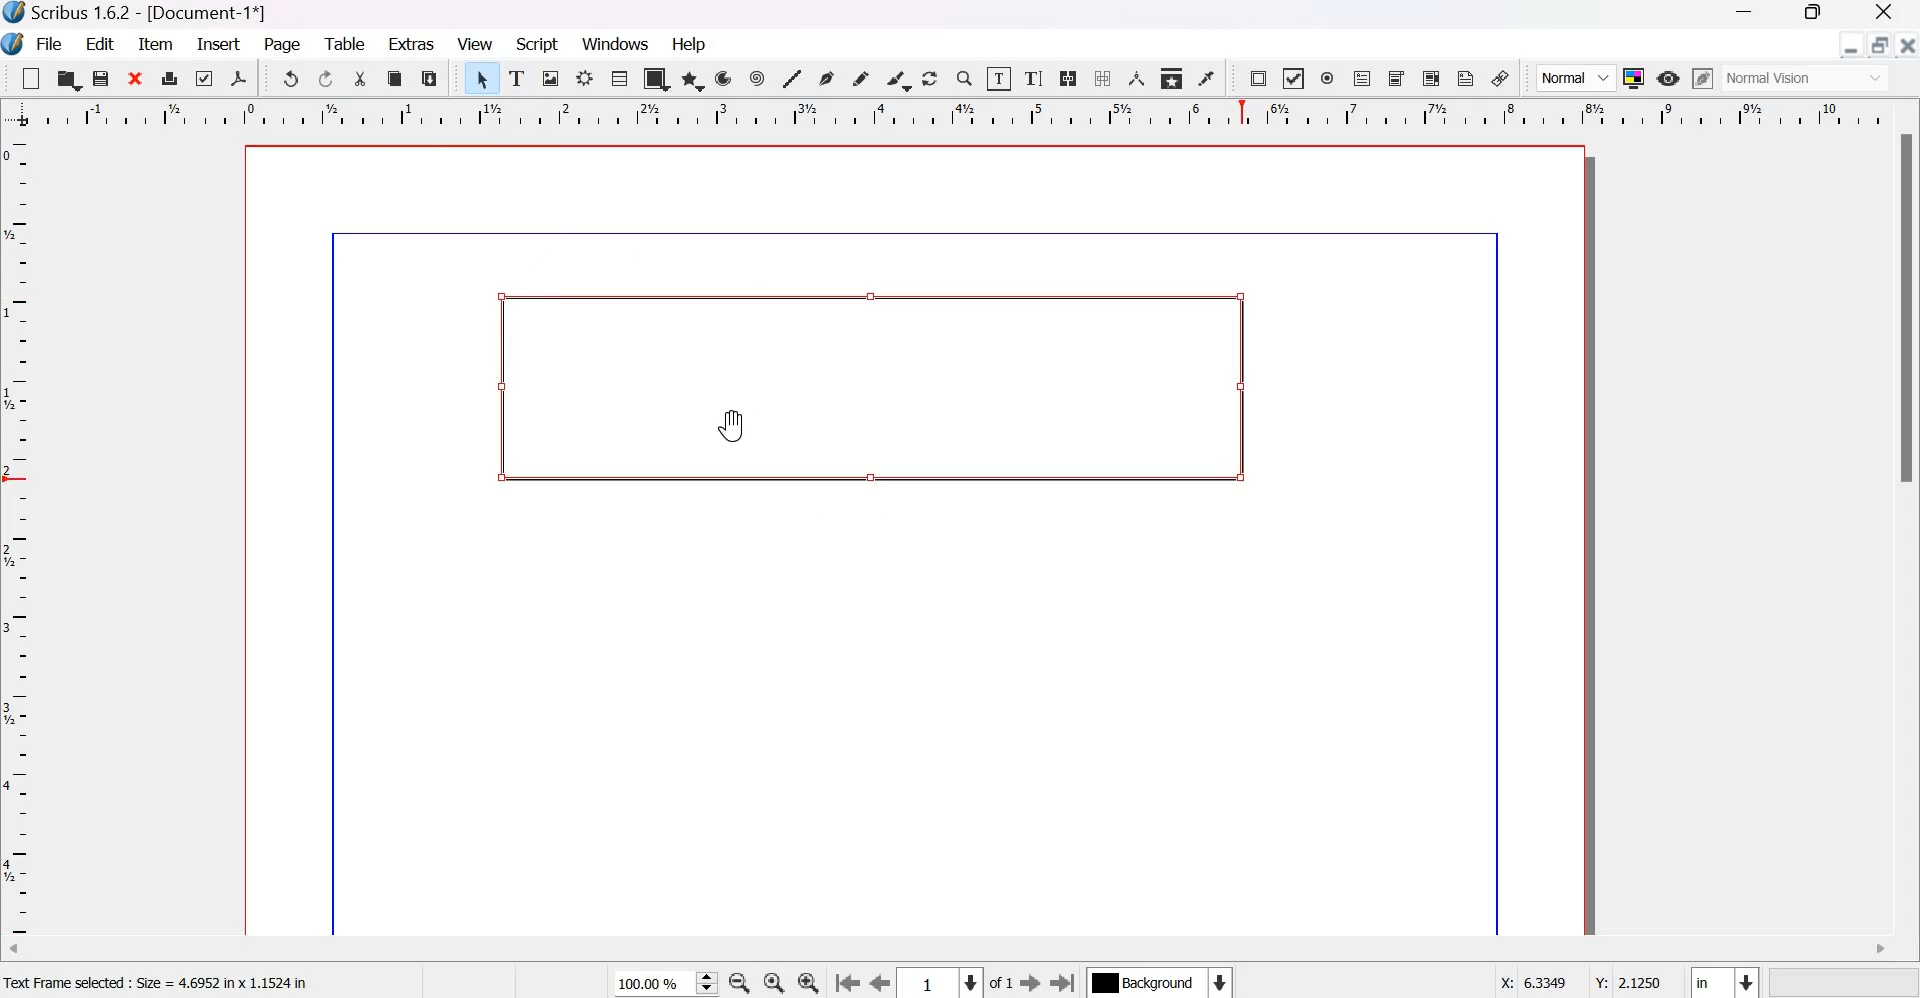  Describe the element at coordinates (735, 424) in the screenshot. I see `cursor` at that location.